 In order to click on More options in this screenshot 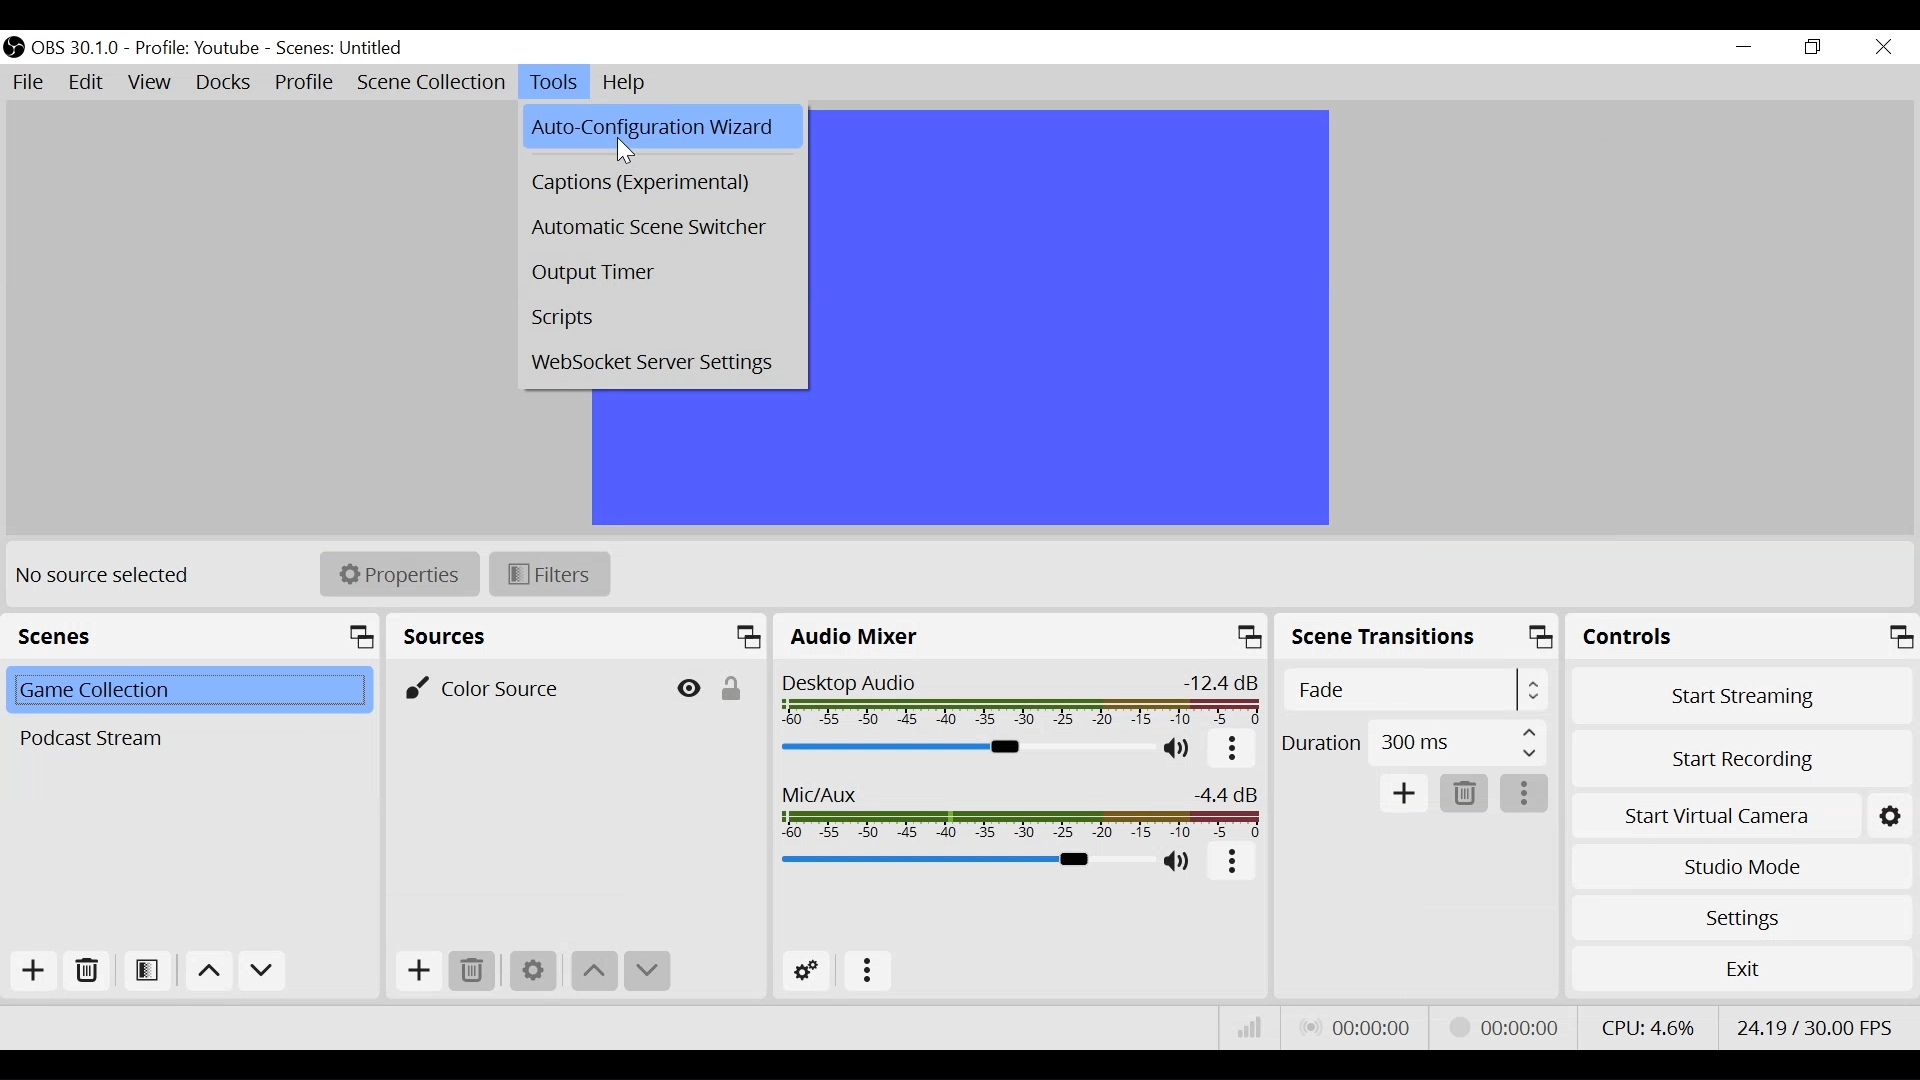, I will do `click(1231, 750)`.